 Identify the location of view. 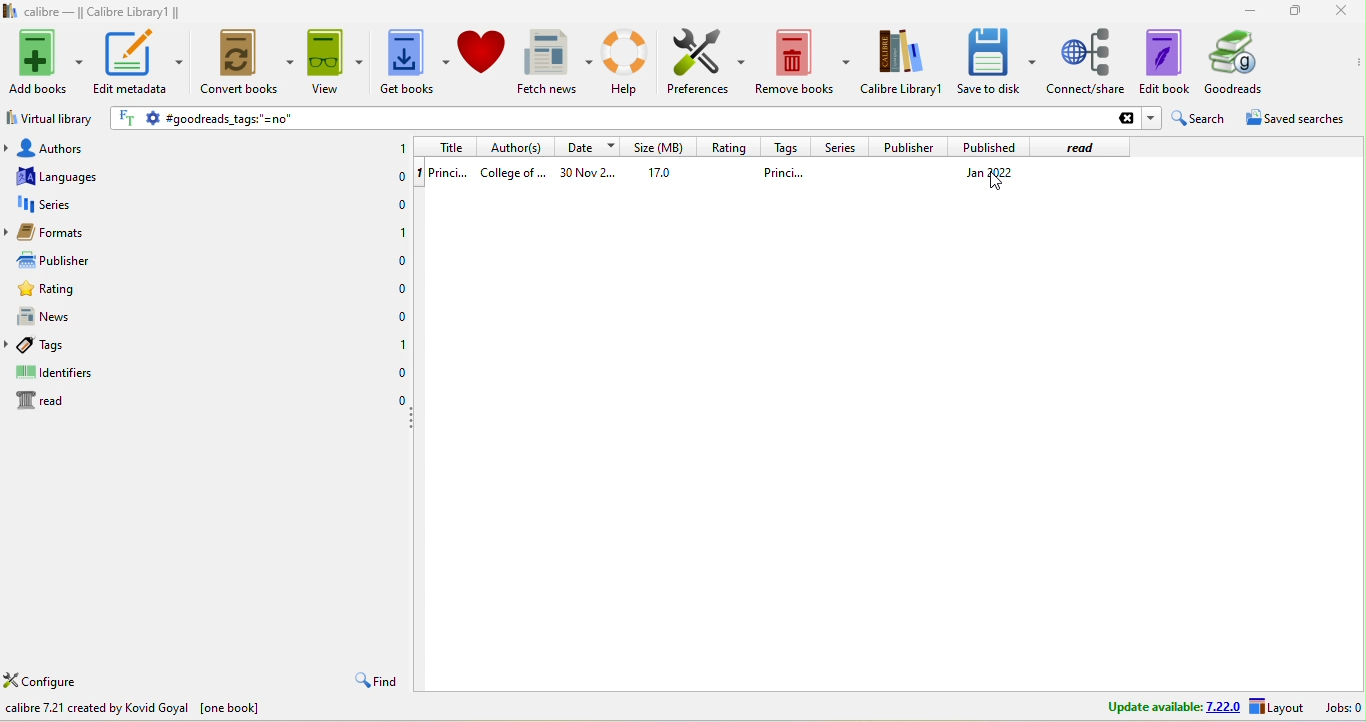
(335, 61).